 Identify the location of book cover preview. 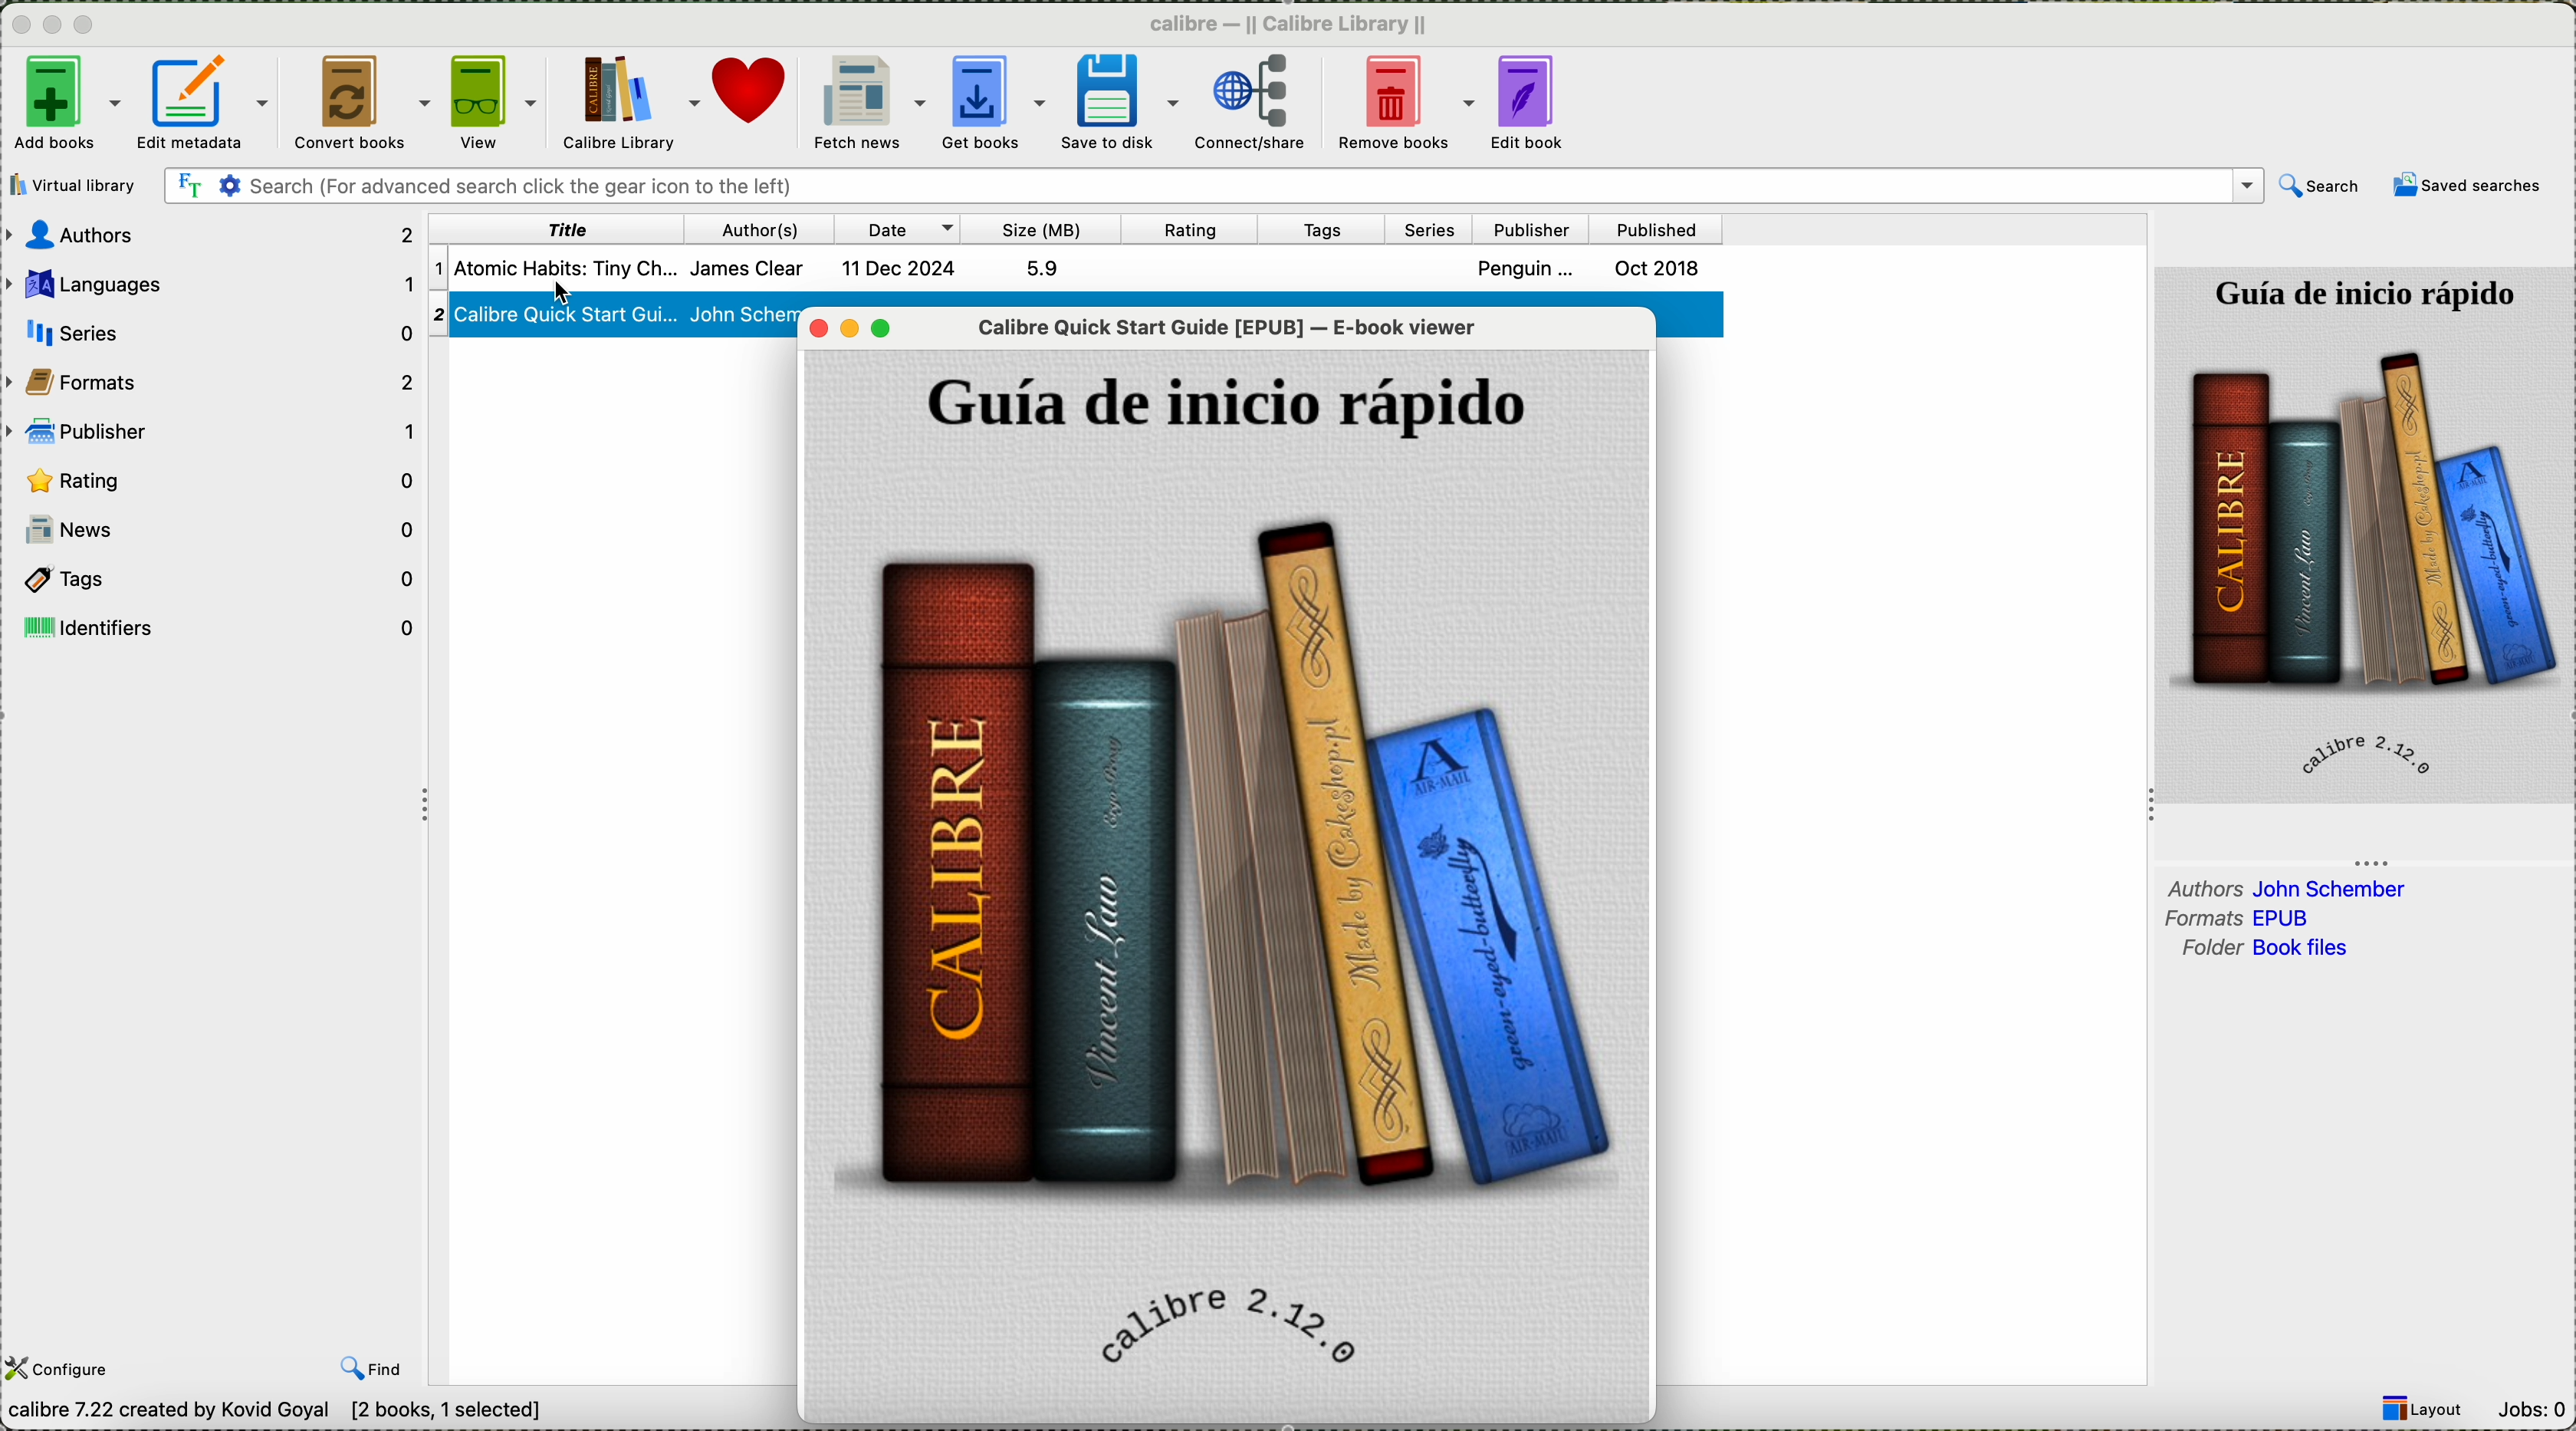
(2365, 538).